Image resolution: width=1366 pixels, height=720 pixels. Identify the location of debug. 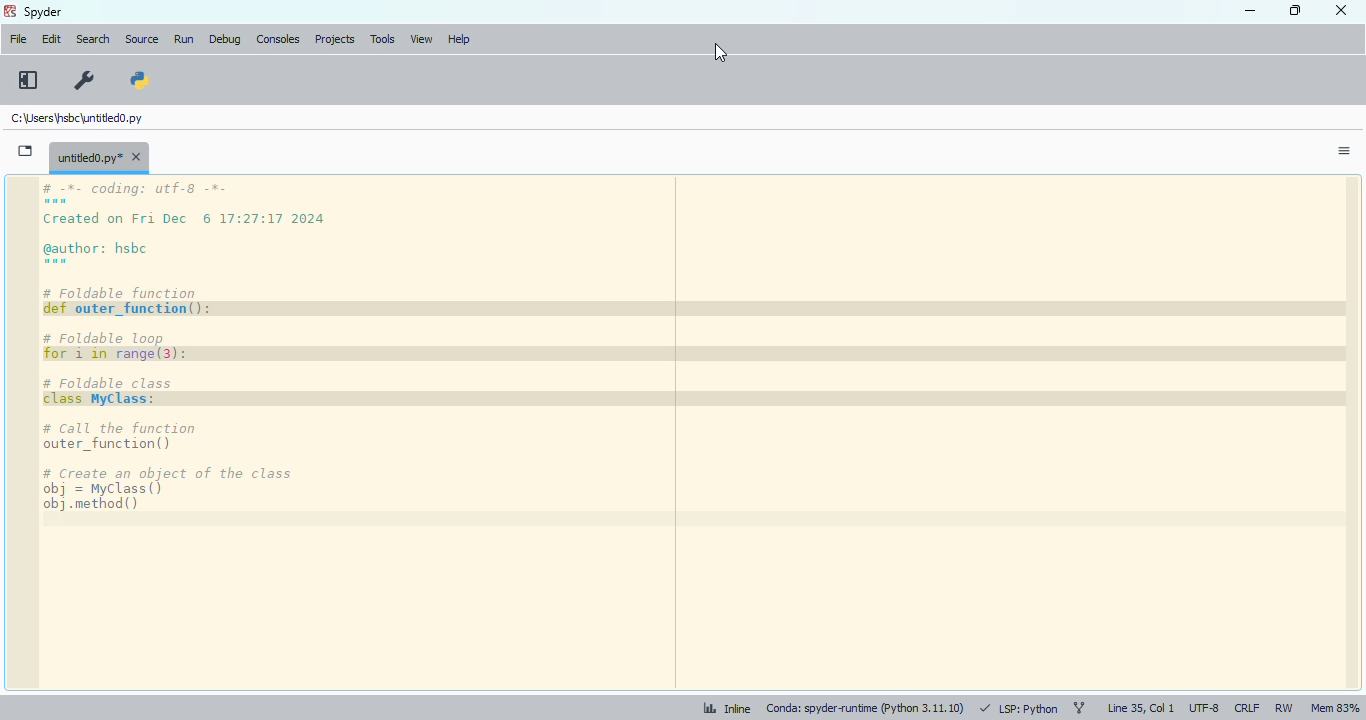
(225, 39).